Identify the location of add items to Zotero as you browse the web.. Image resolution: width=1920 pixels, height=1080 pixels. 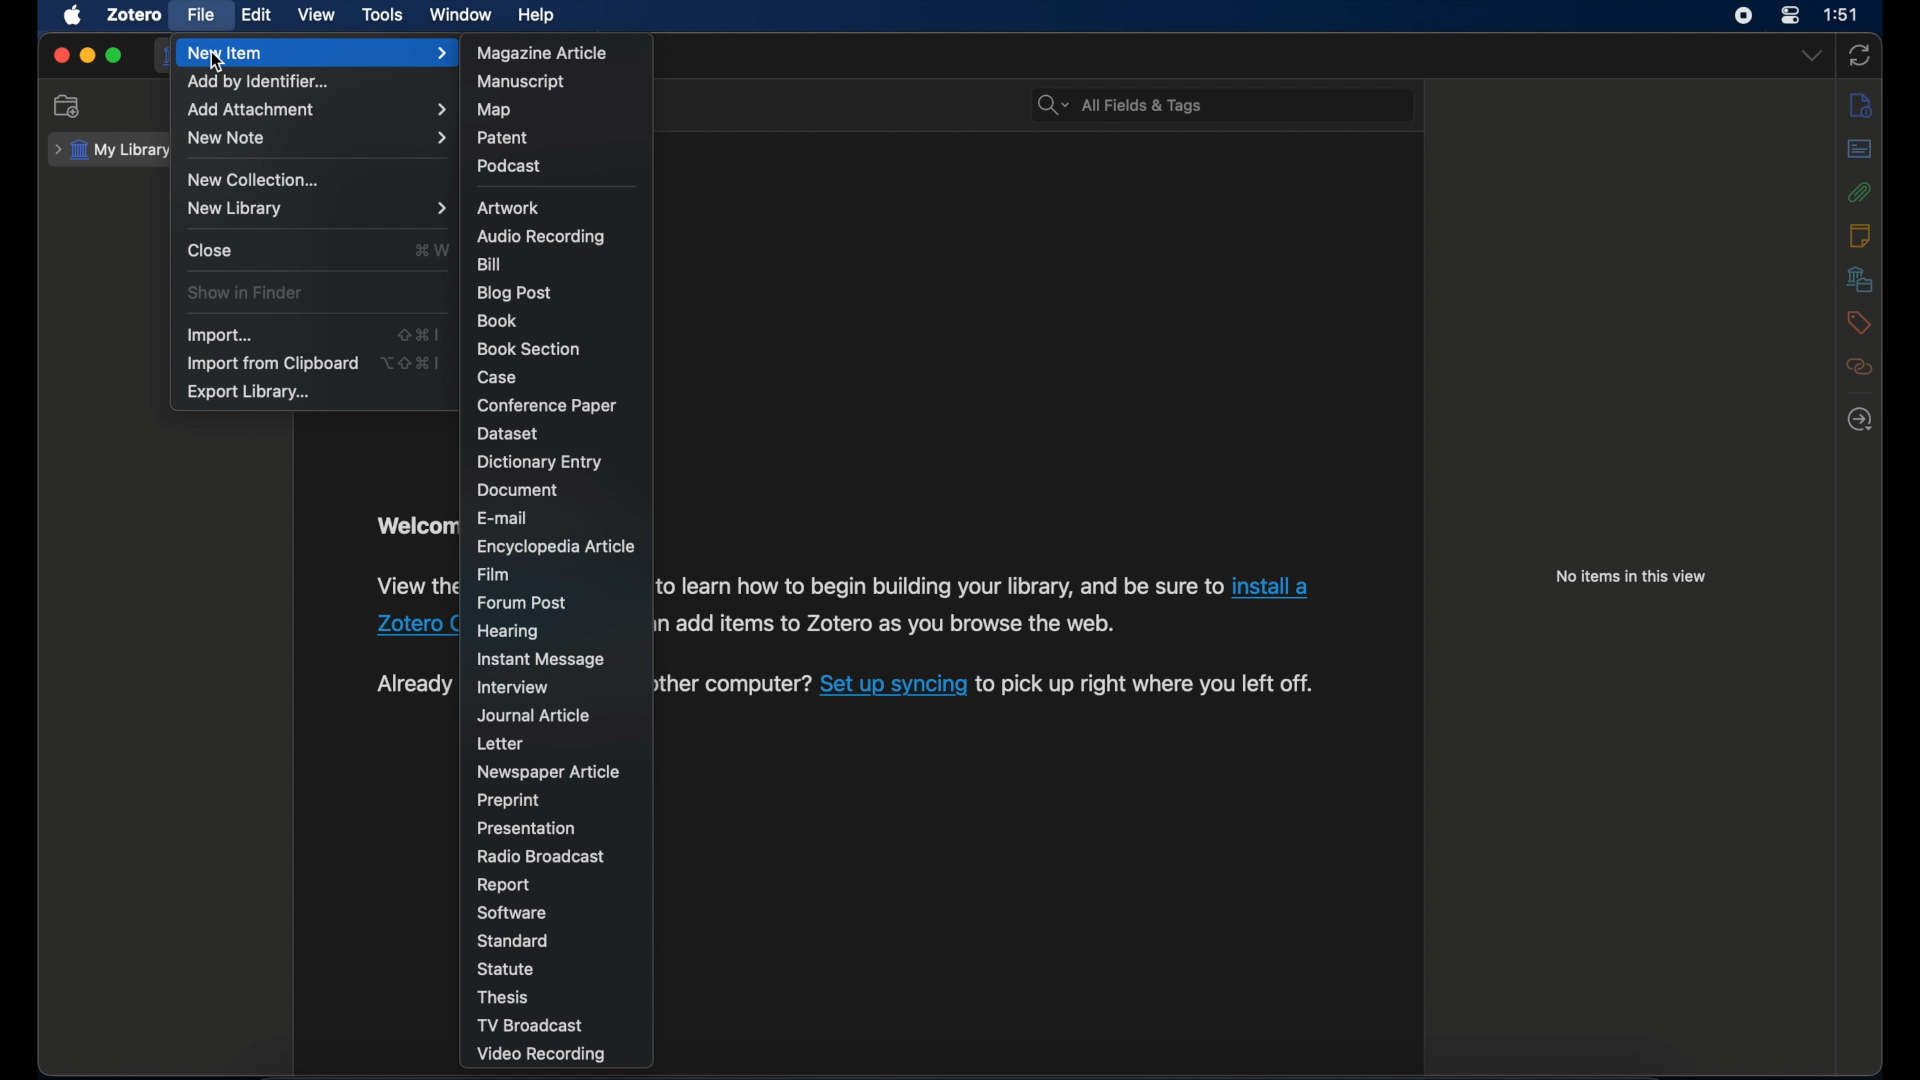
(897, 626).